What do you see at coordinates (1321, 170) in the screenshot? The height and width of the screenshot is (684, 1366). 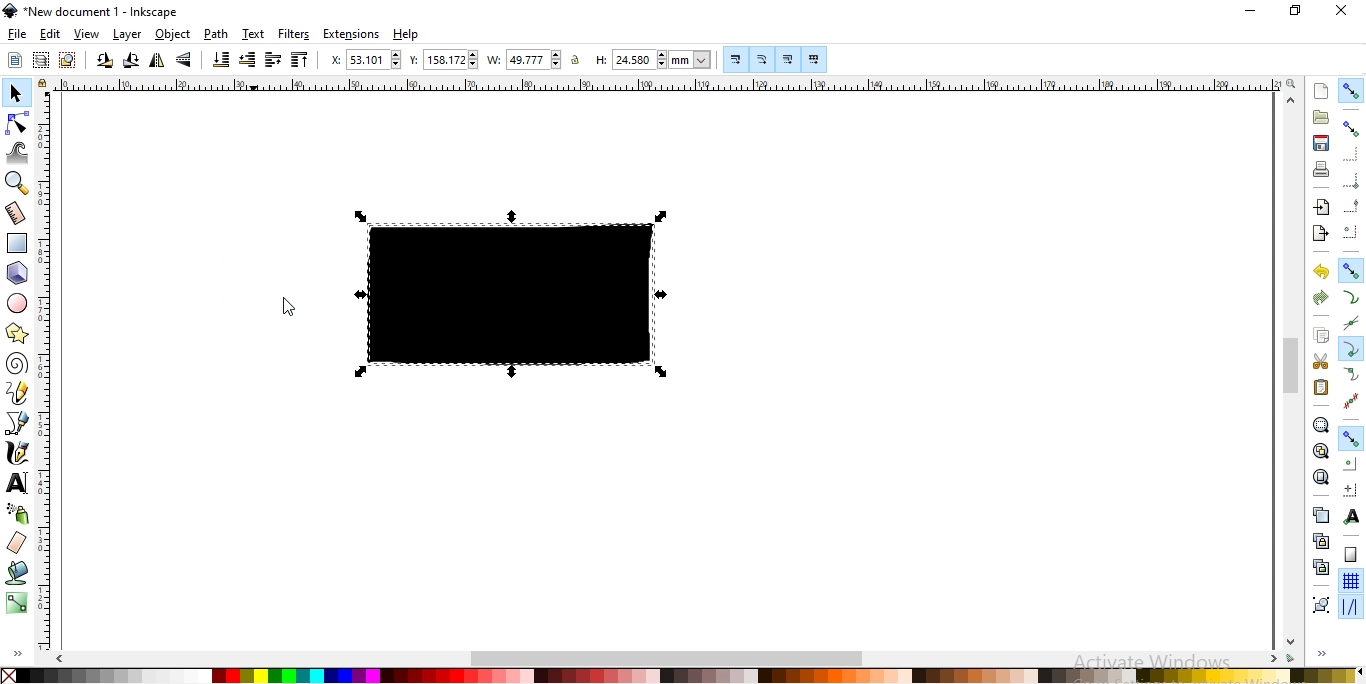 I see `print document` at bounding box center [1321, 170].